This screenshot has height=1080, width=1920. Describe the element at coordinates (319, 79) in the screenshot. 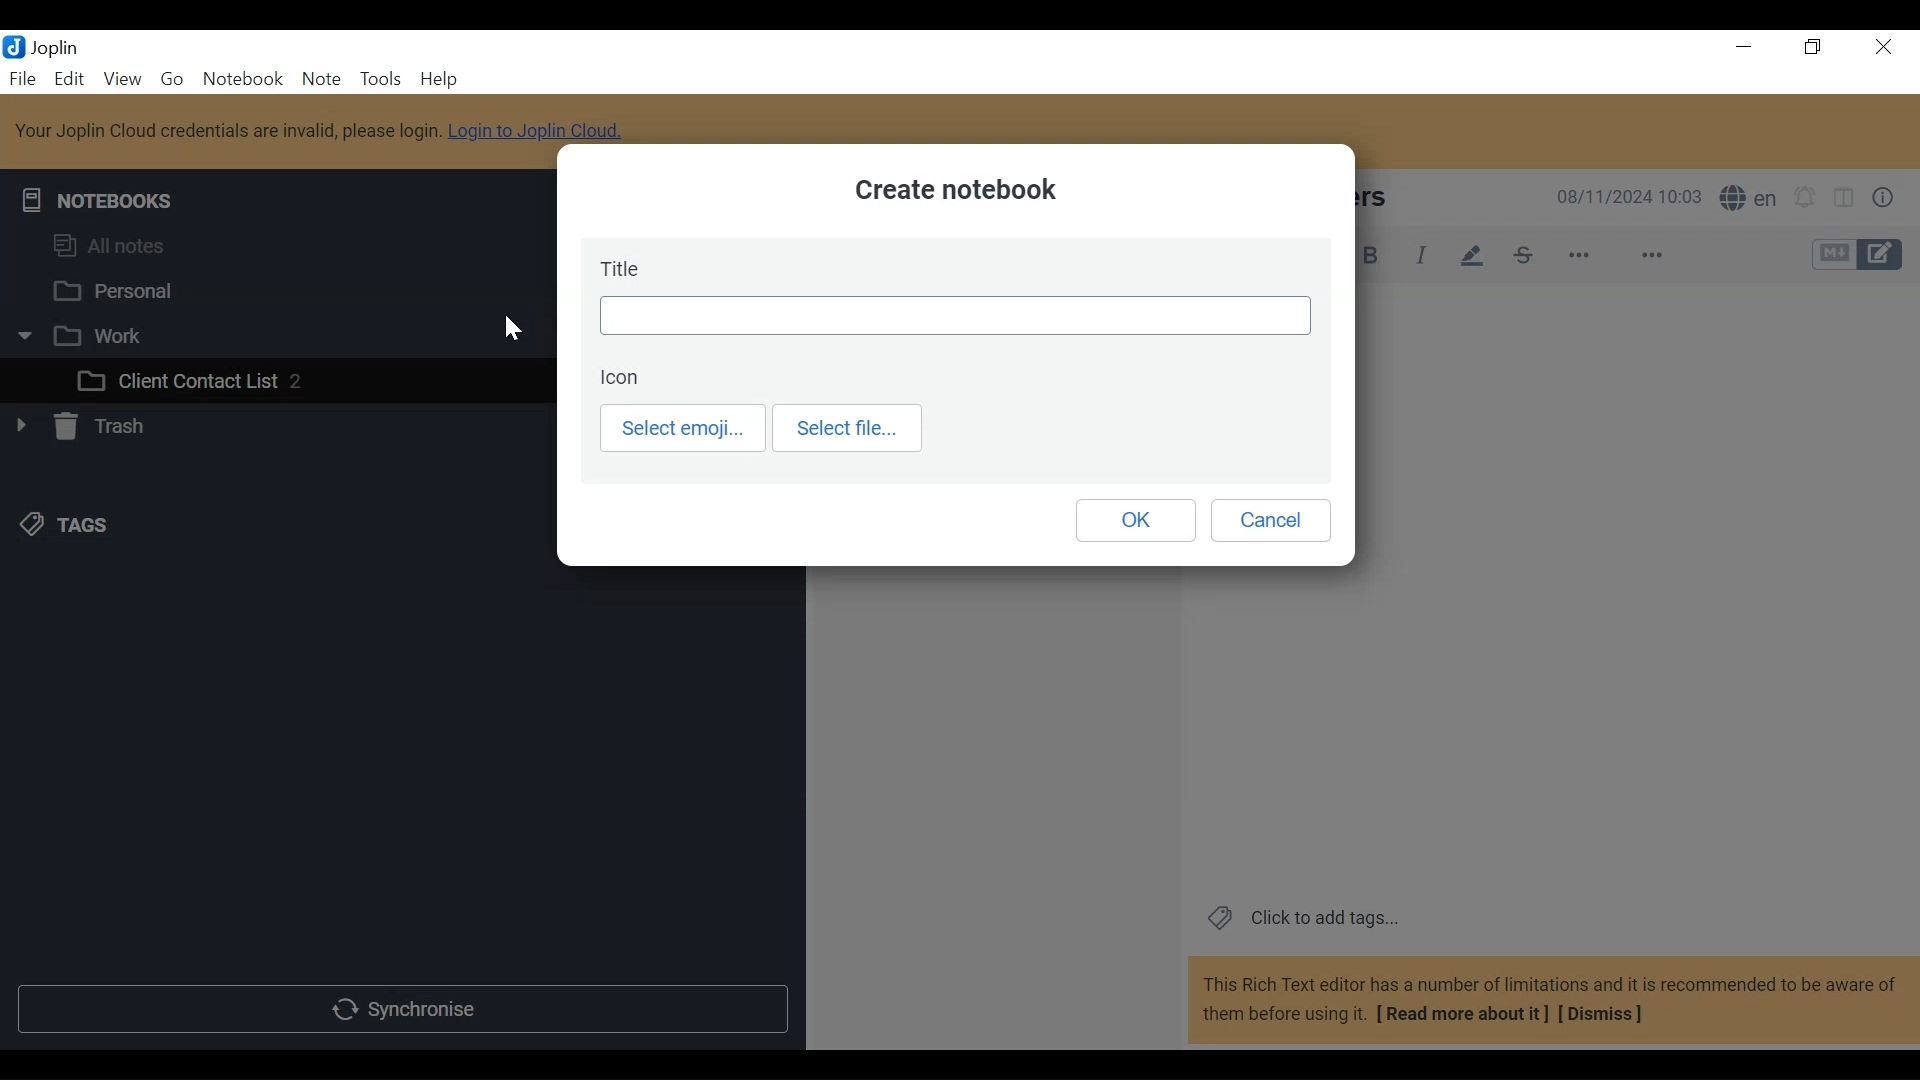

I see `Note` at that location.